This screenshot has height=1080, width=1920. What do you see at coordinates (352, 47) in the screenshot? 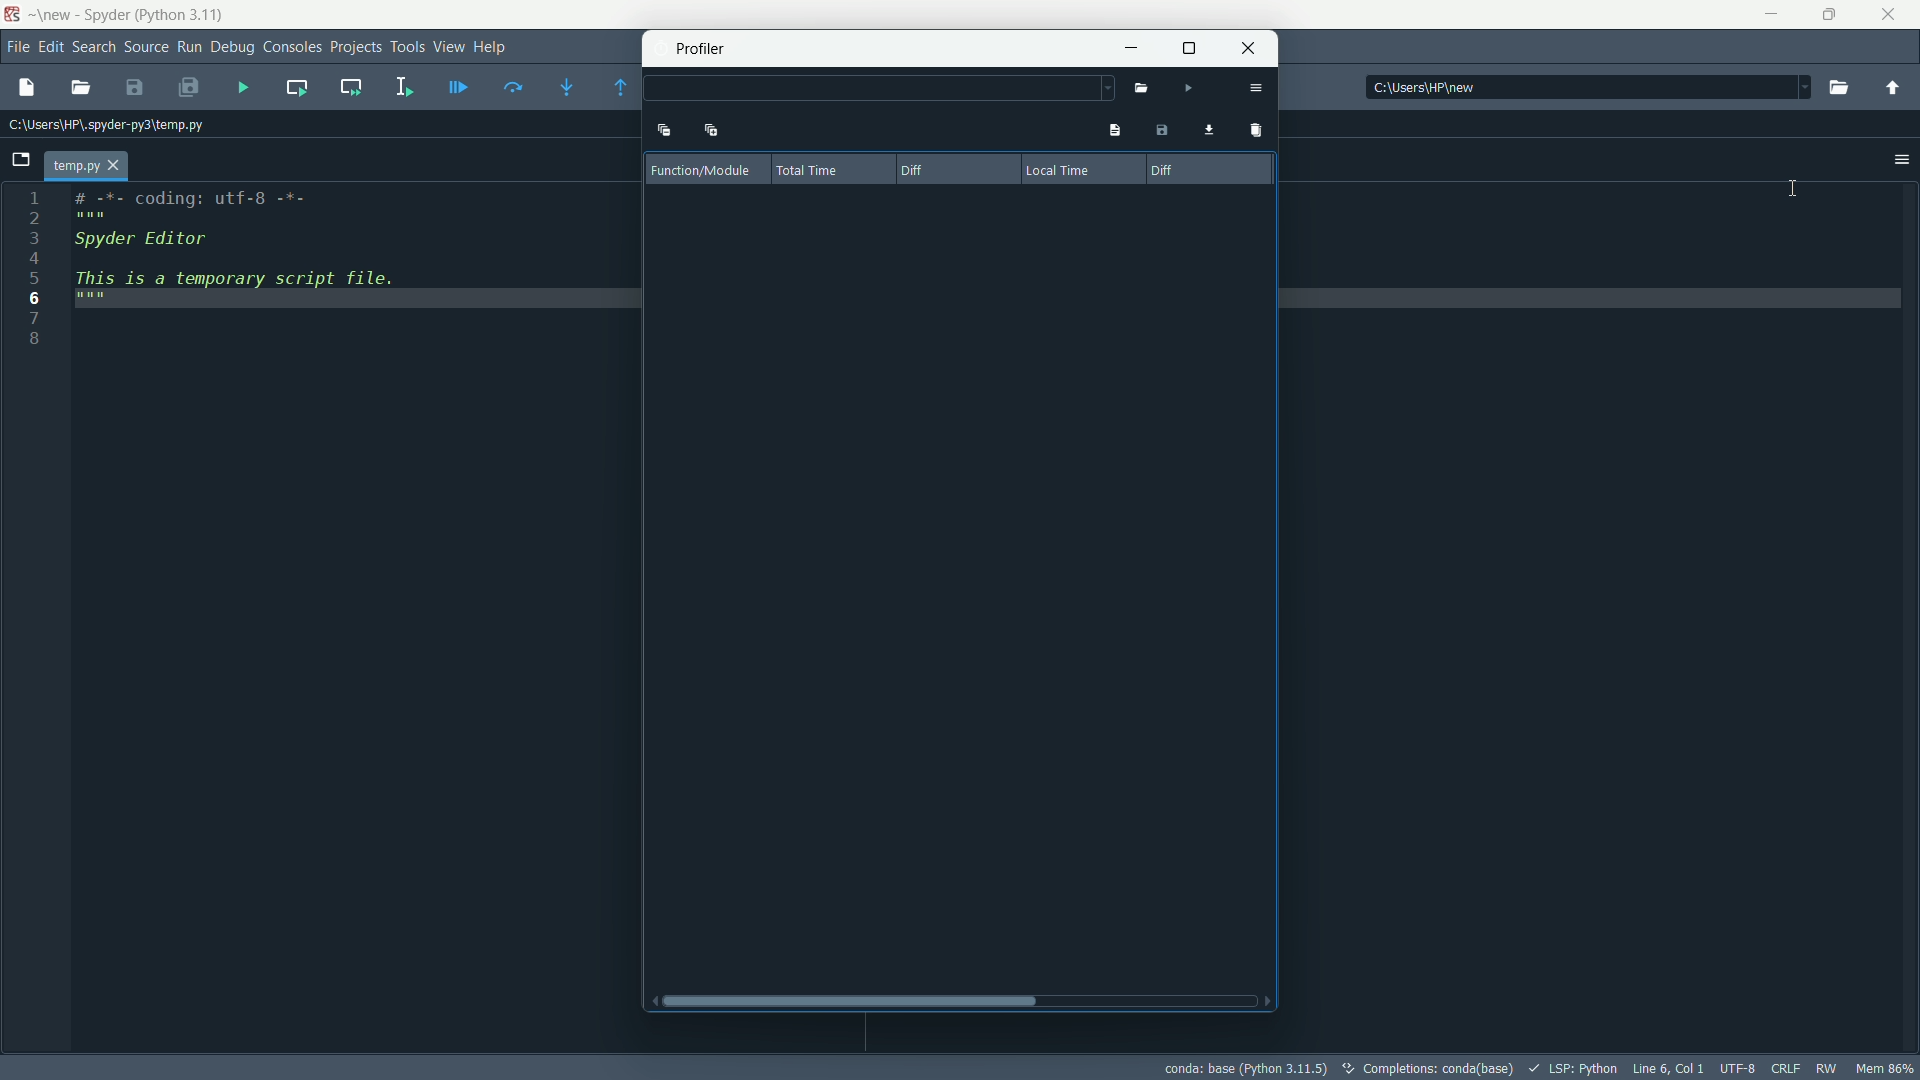
I see `projects menu` at bounding box center [352, 47].